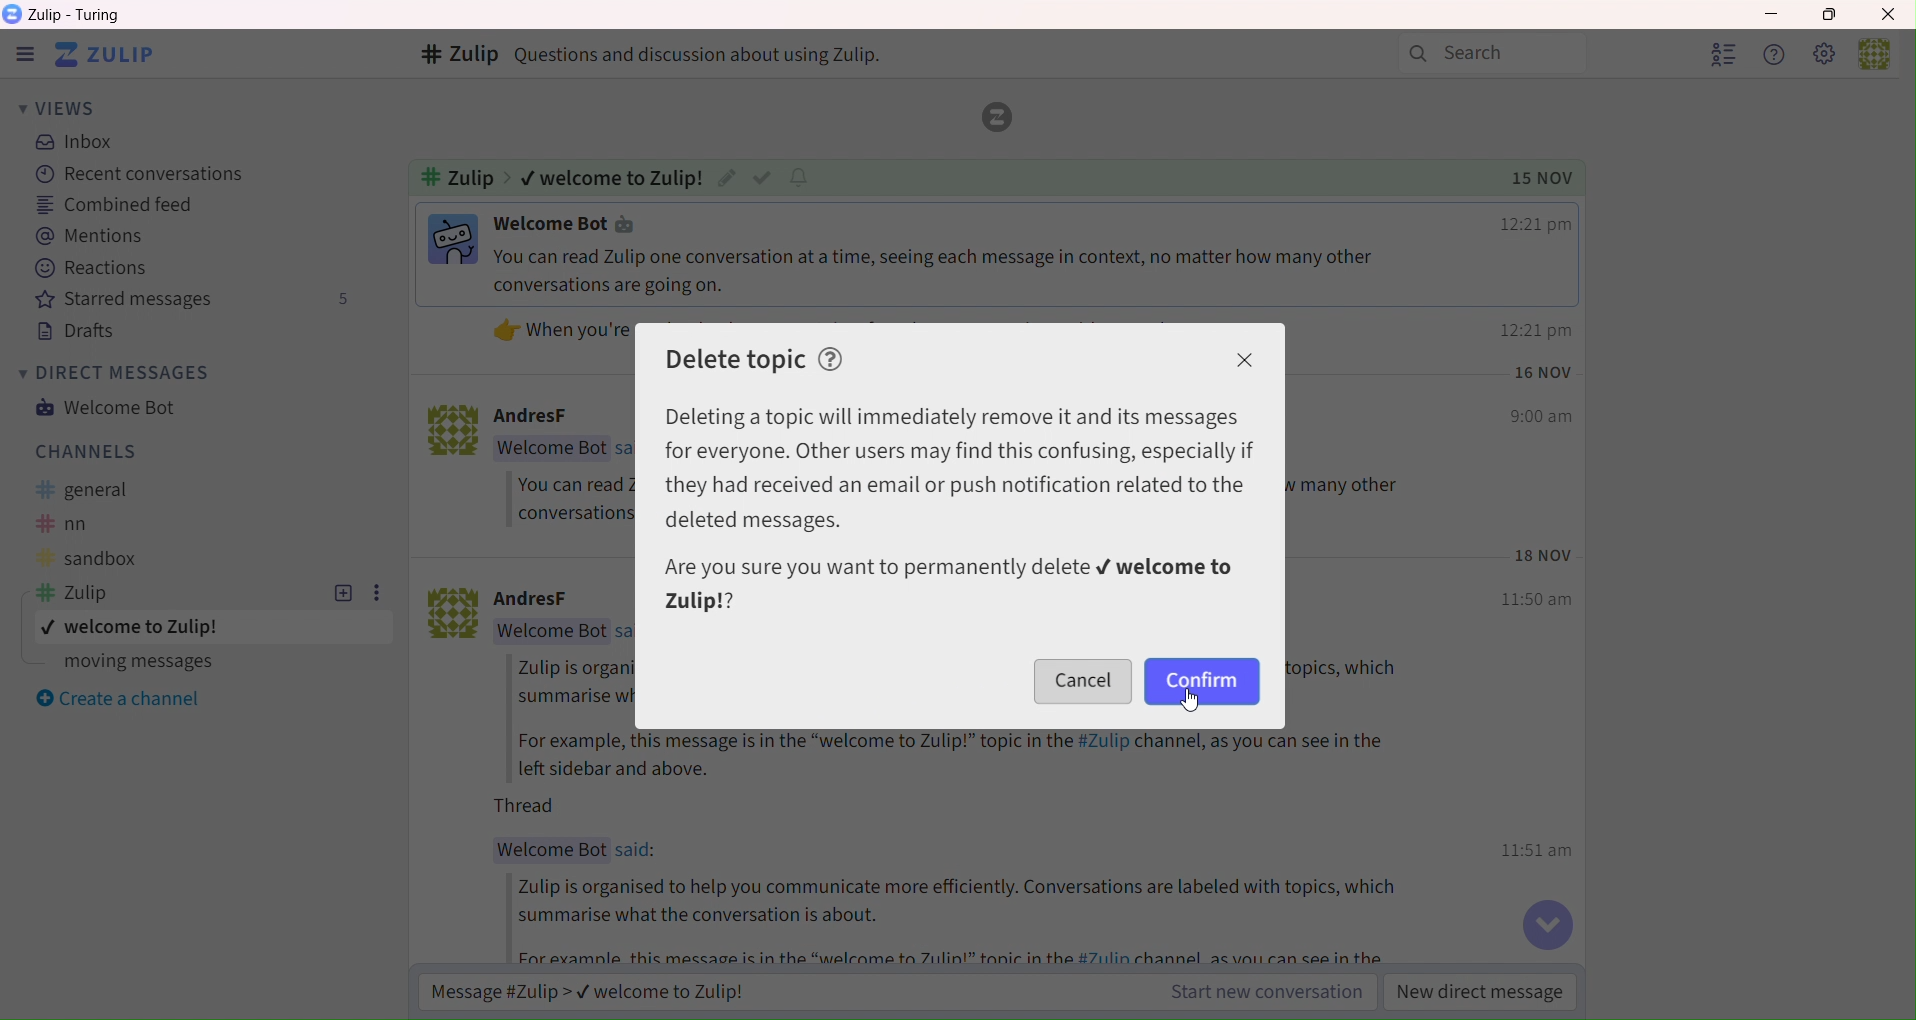 This screenshot has height=1020, width=1916. Describe the element at coordinates (734, 359) in the screenshot. I see `Delete topic` at that location.